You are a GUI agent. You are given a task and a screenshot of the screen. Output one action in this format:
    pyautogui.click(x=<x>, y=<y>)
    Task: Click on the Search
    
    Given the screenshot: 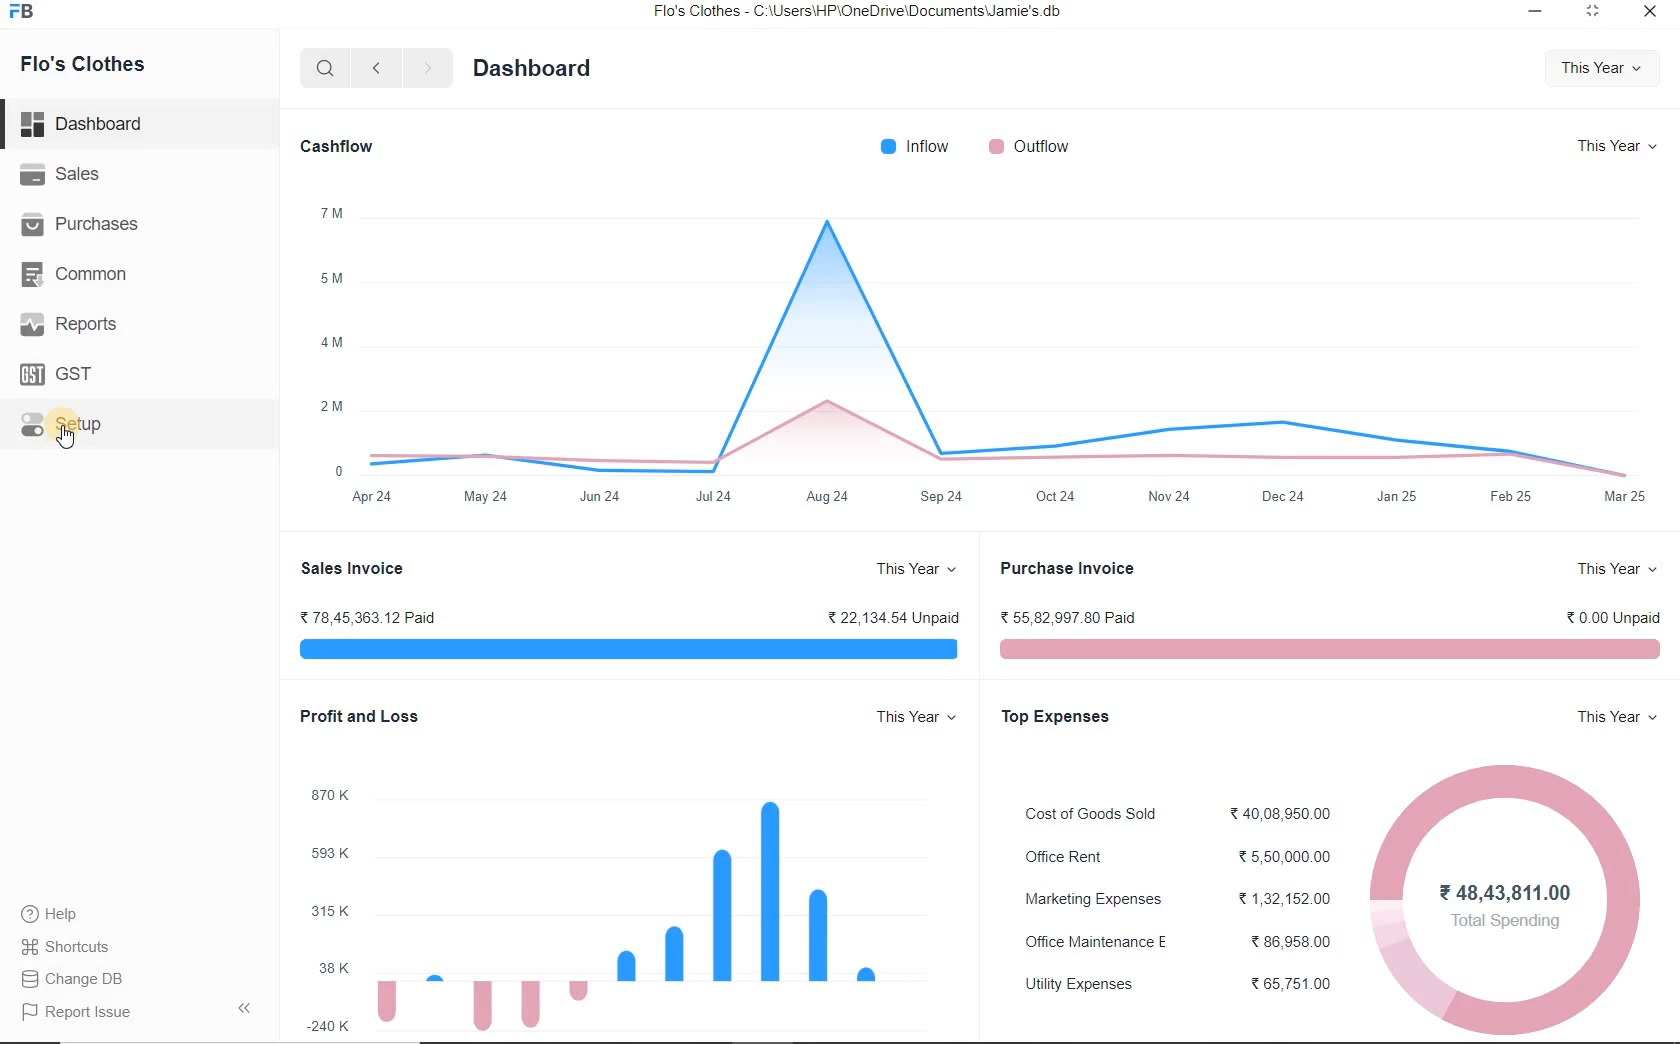 What is the action you would take?
    pyautogui.click(x=322, y=66)
    